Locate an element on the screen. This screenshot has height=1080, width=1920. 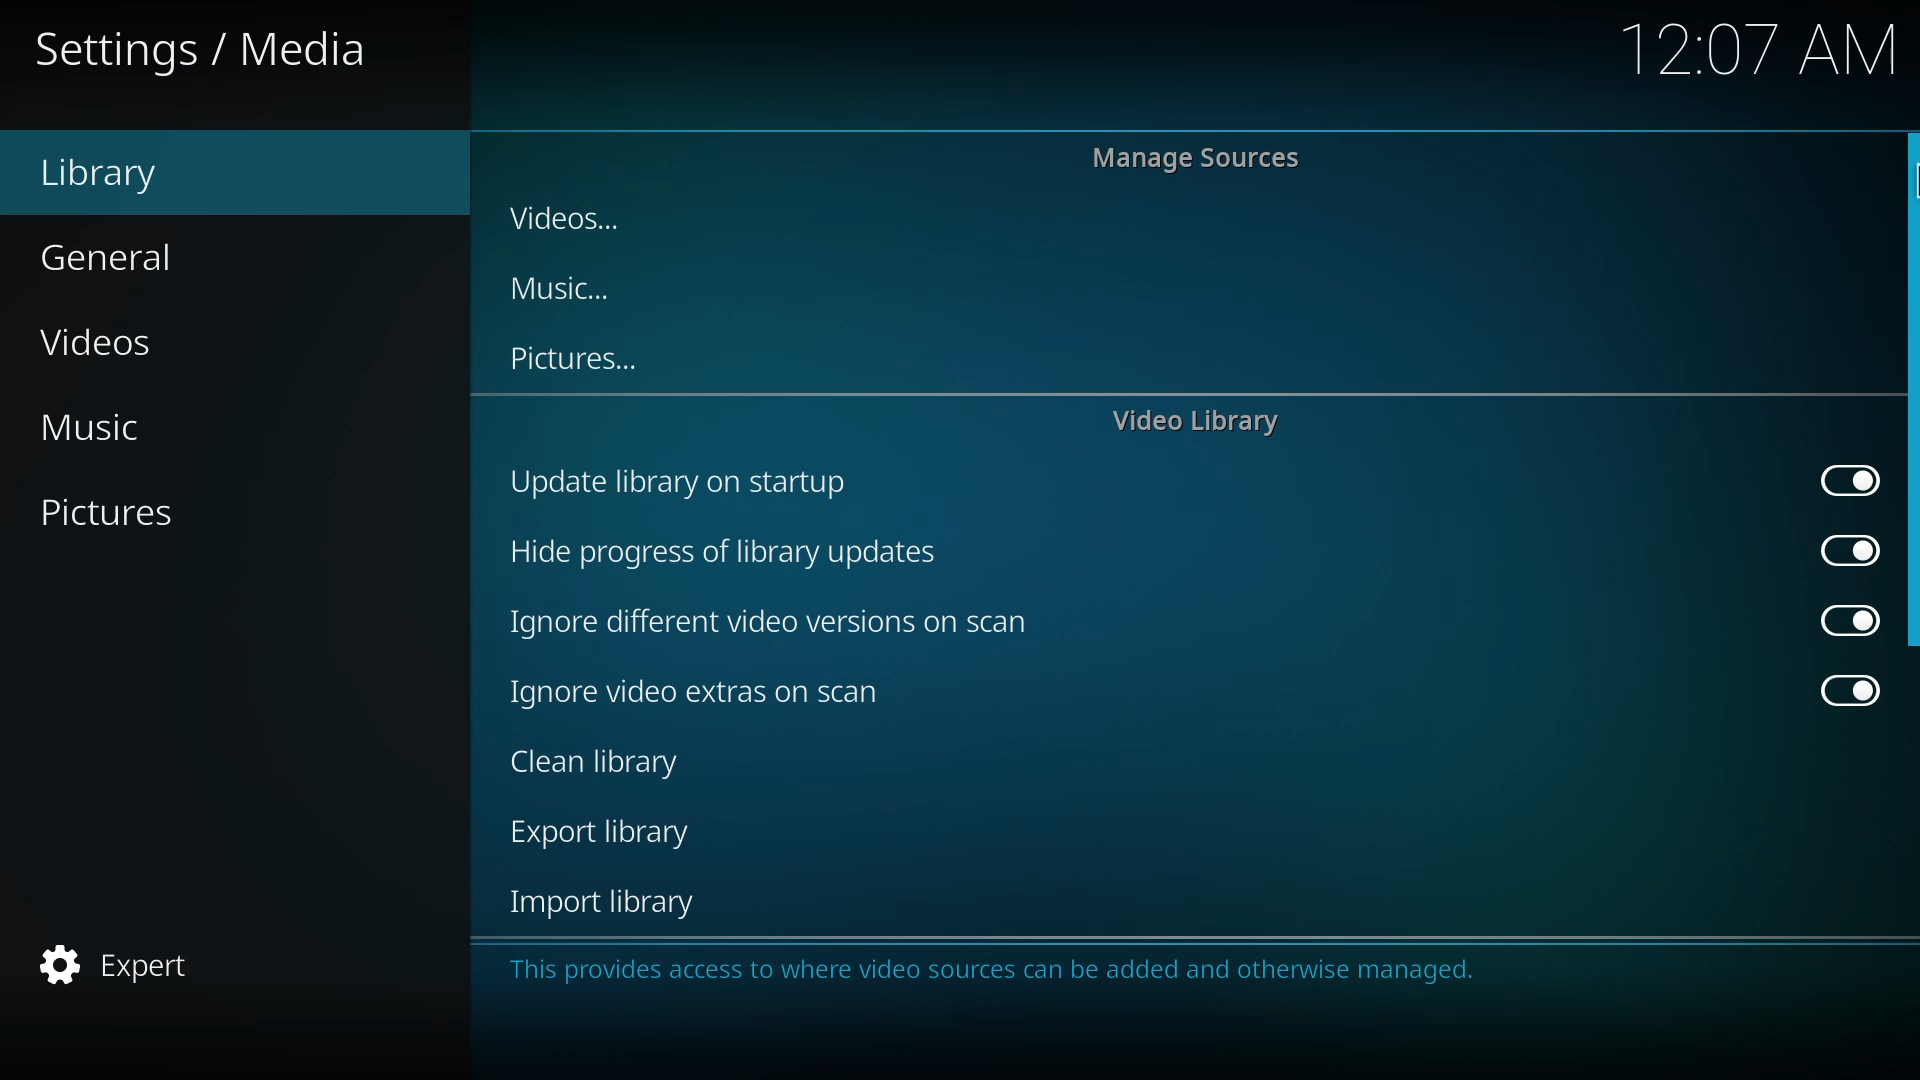
disabled is located at coordinates (1840, 693).